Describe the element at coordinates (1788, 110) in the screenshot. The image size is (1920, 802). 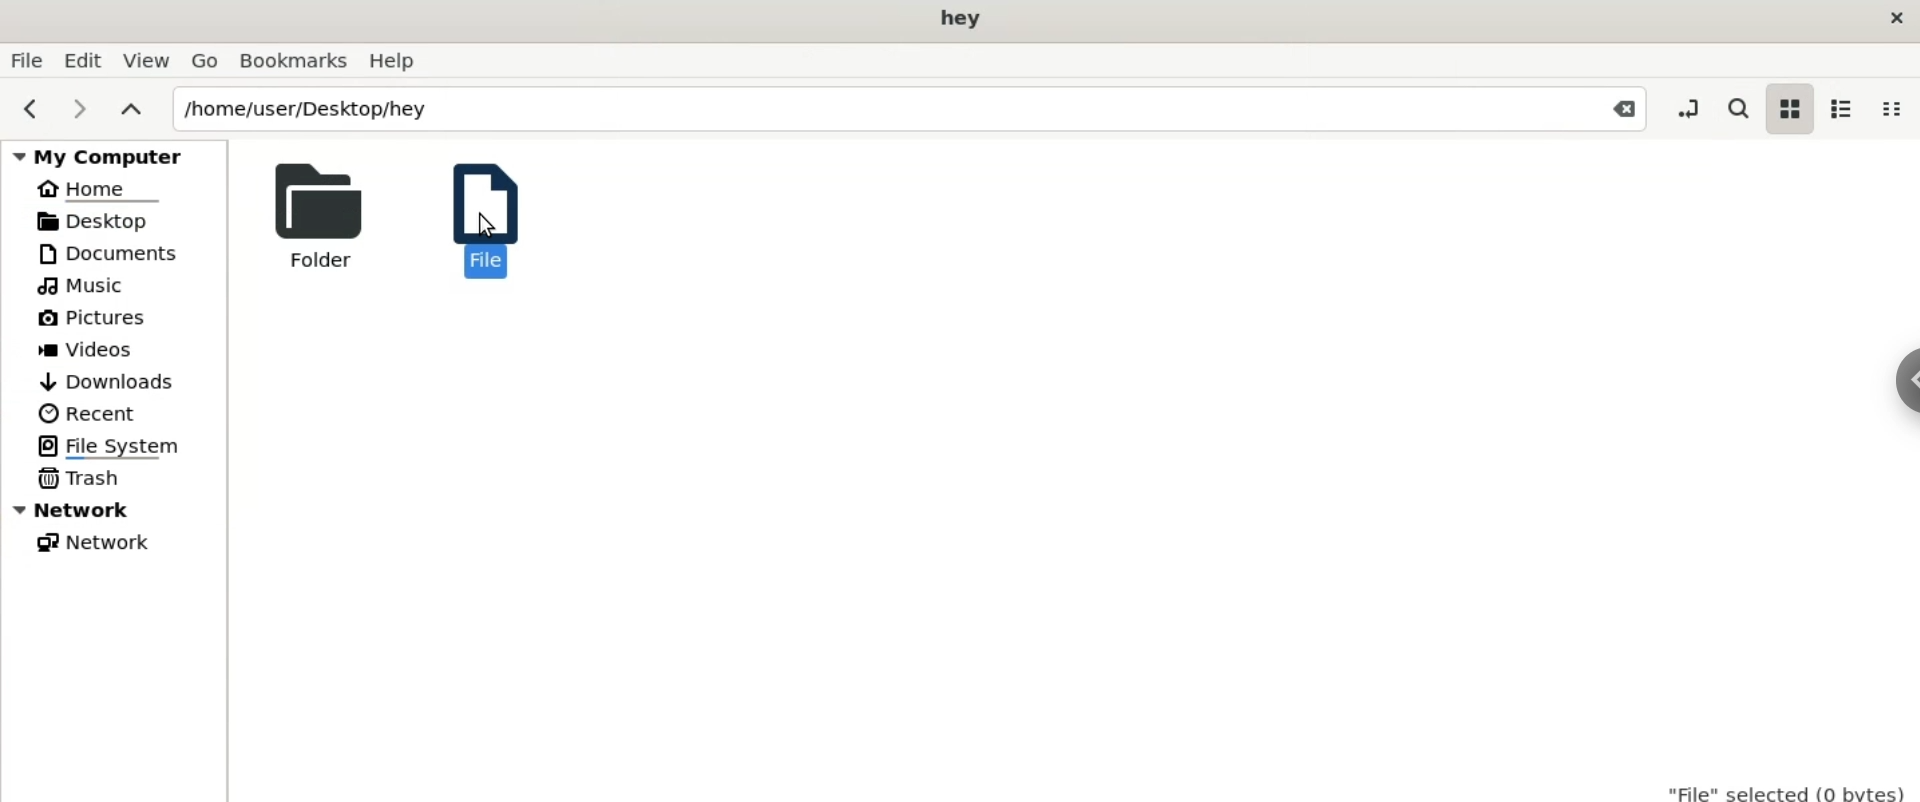
I see `icon view` at that location.